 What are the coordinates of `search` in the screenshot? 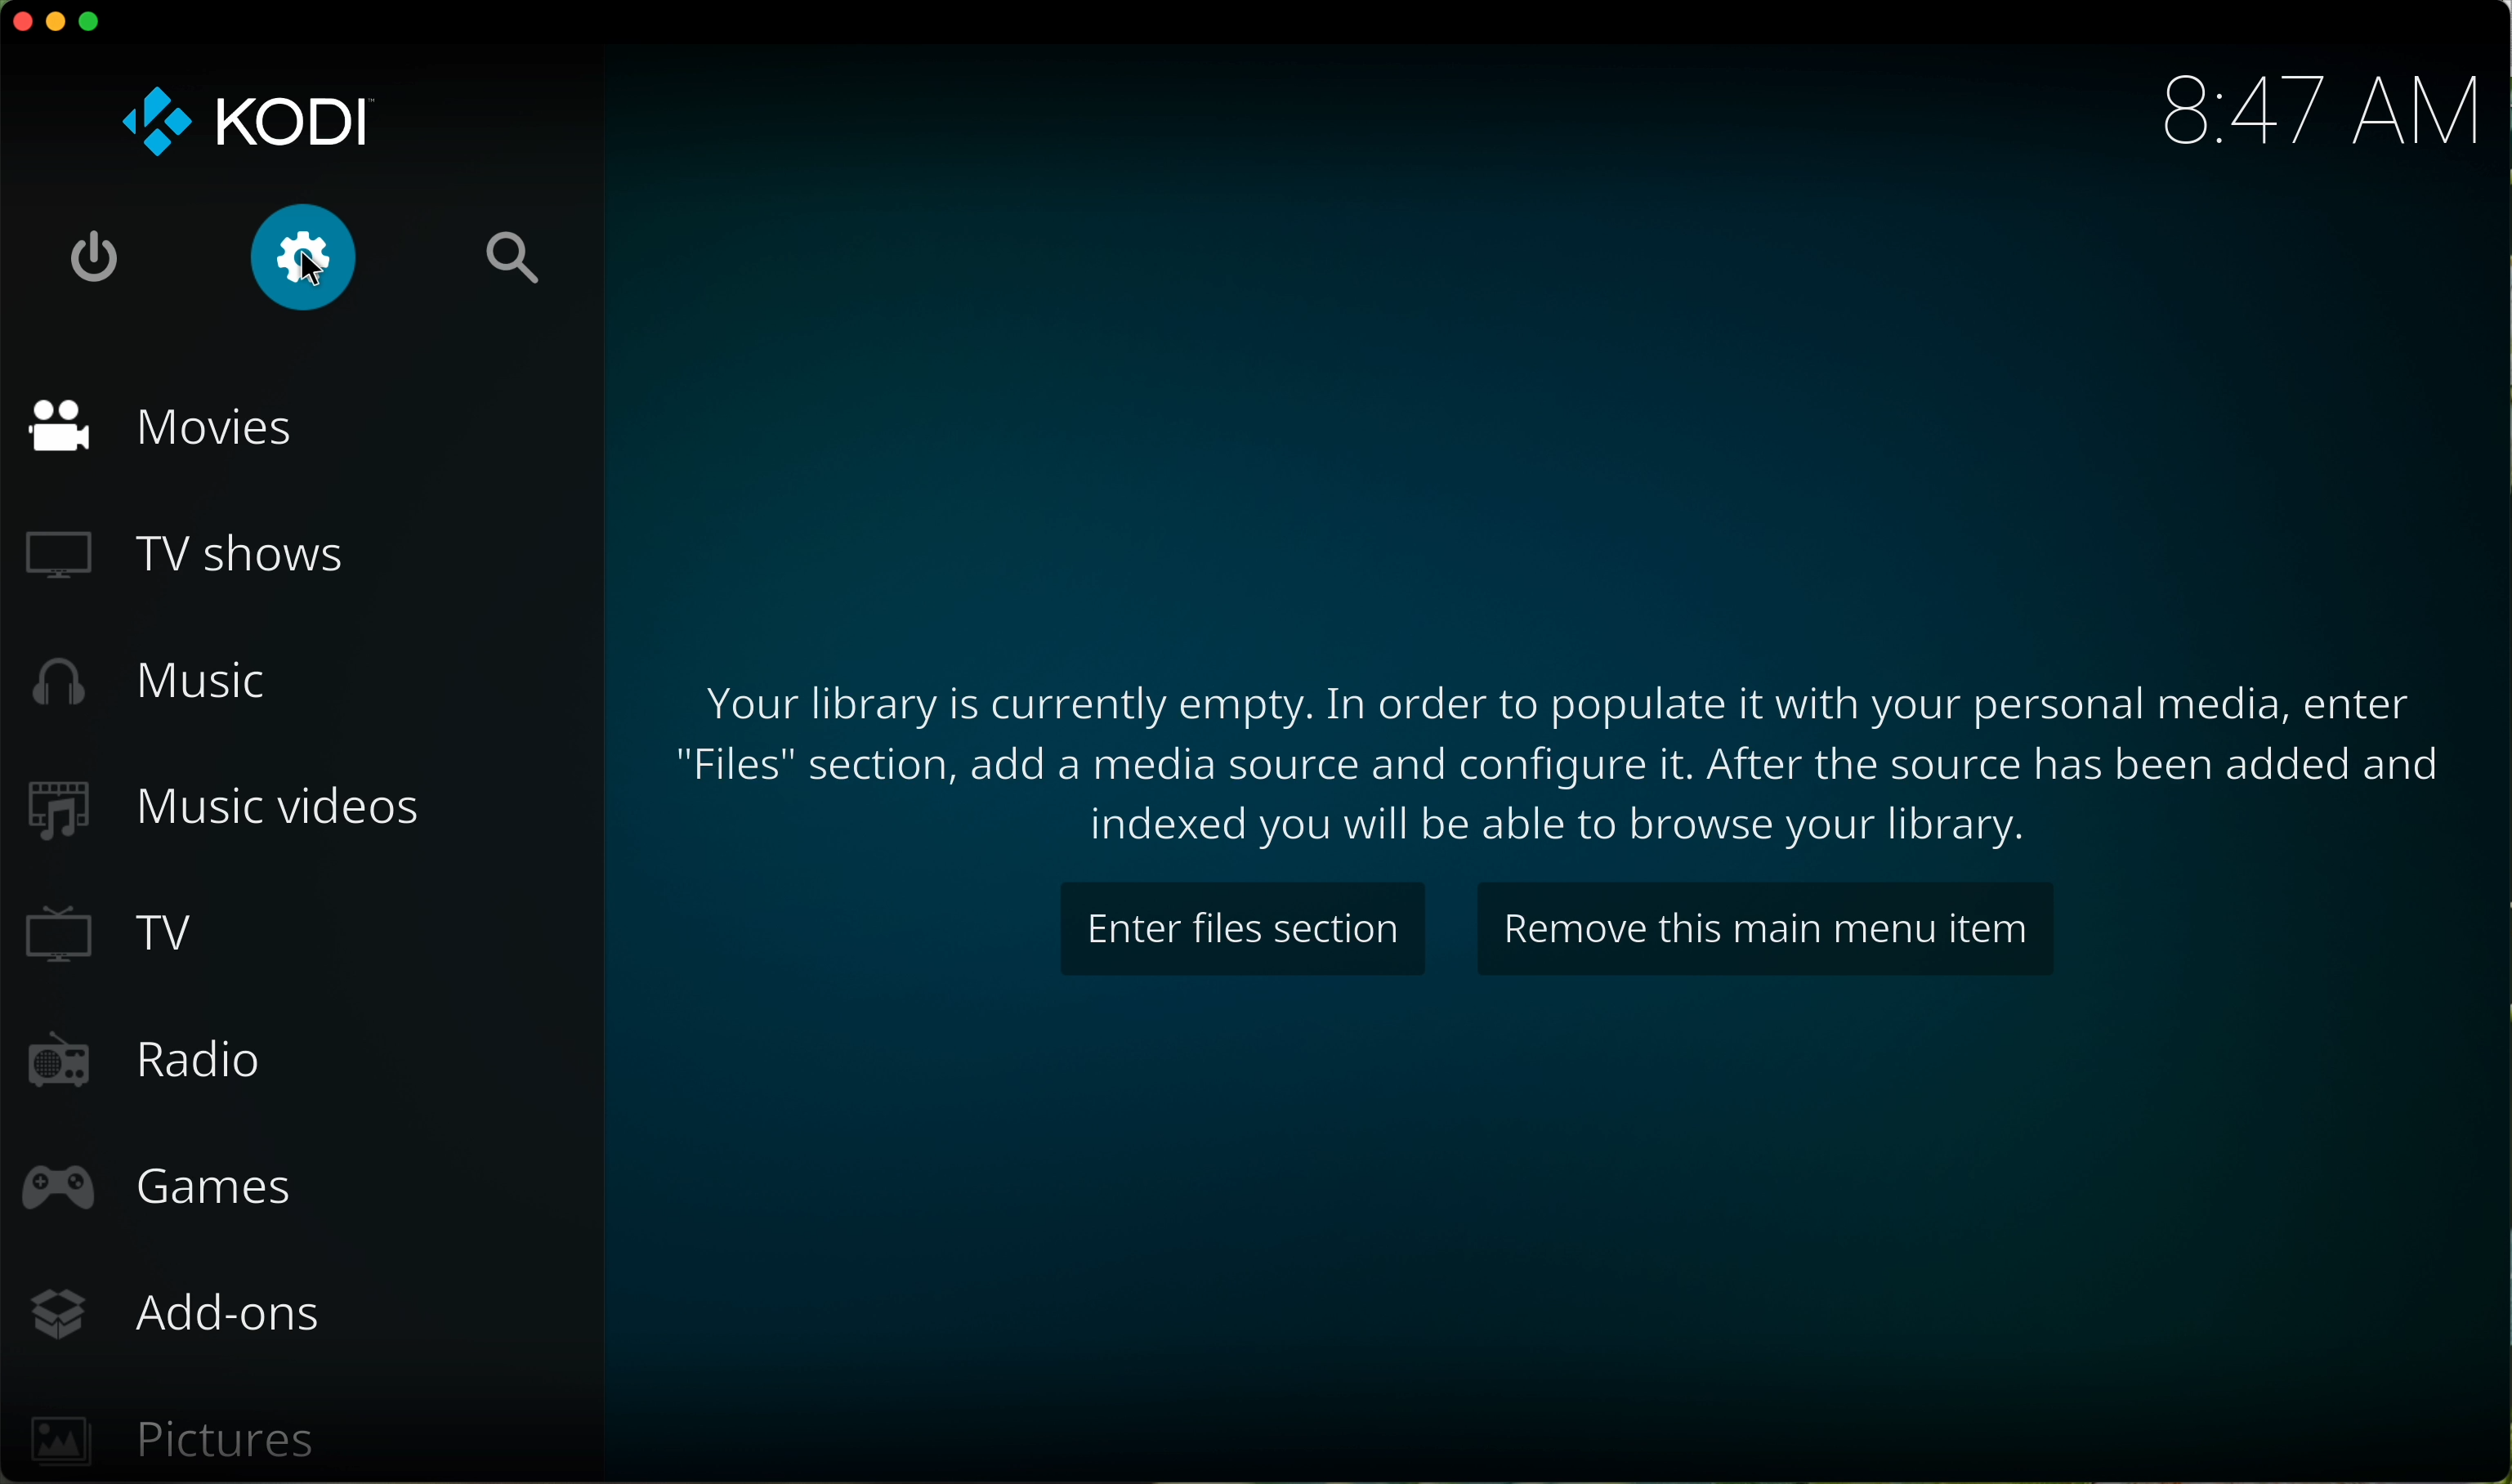 It's located at (520, 258).